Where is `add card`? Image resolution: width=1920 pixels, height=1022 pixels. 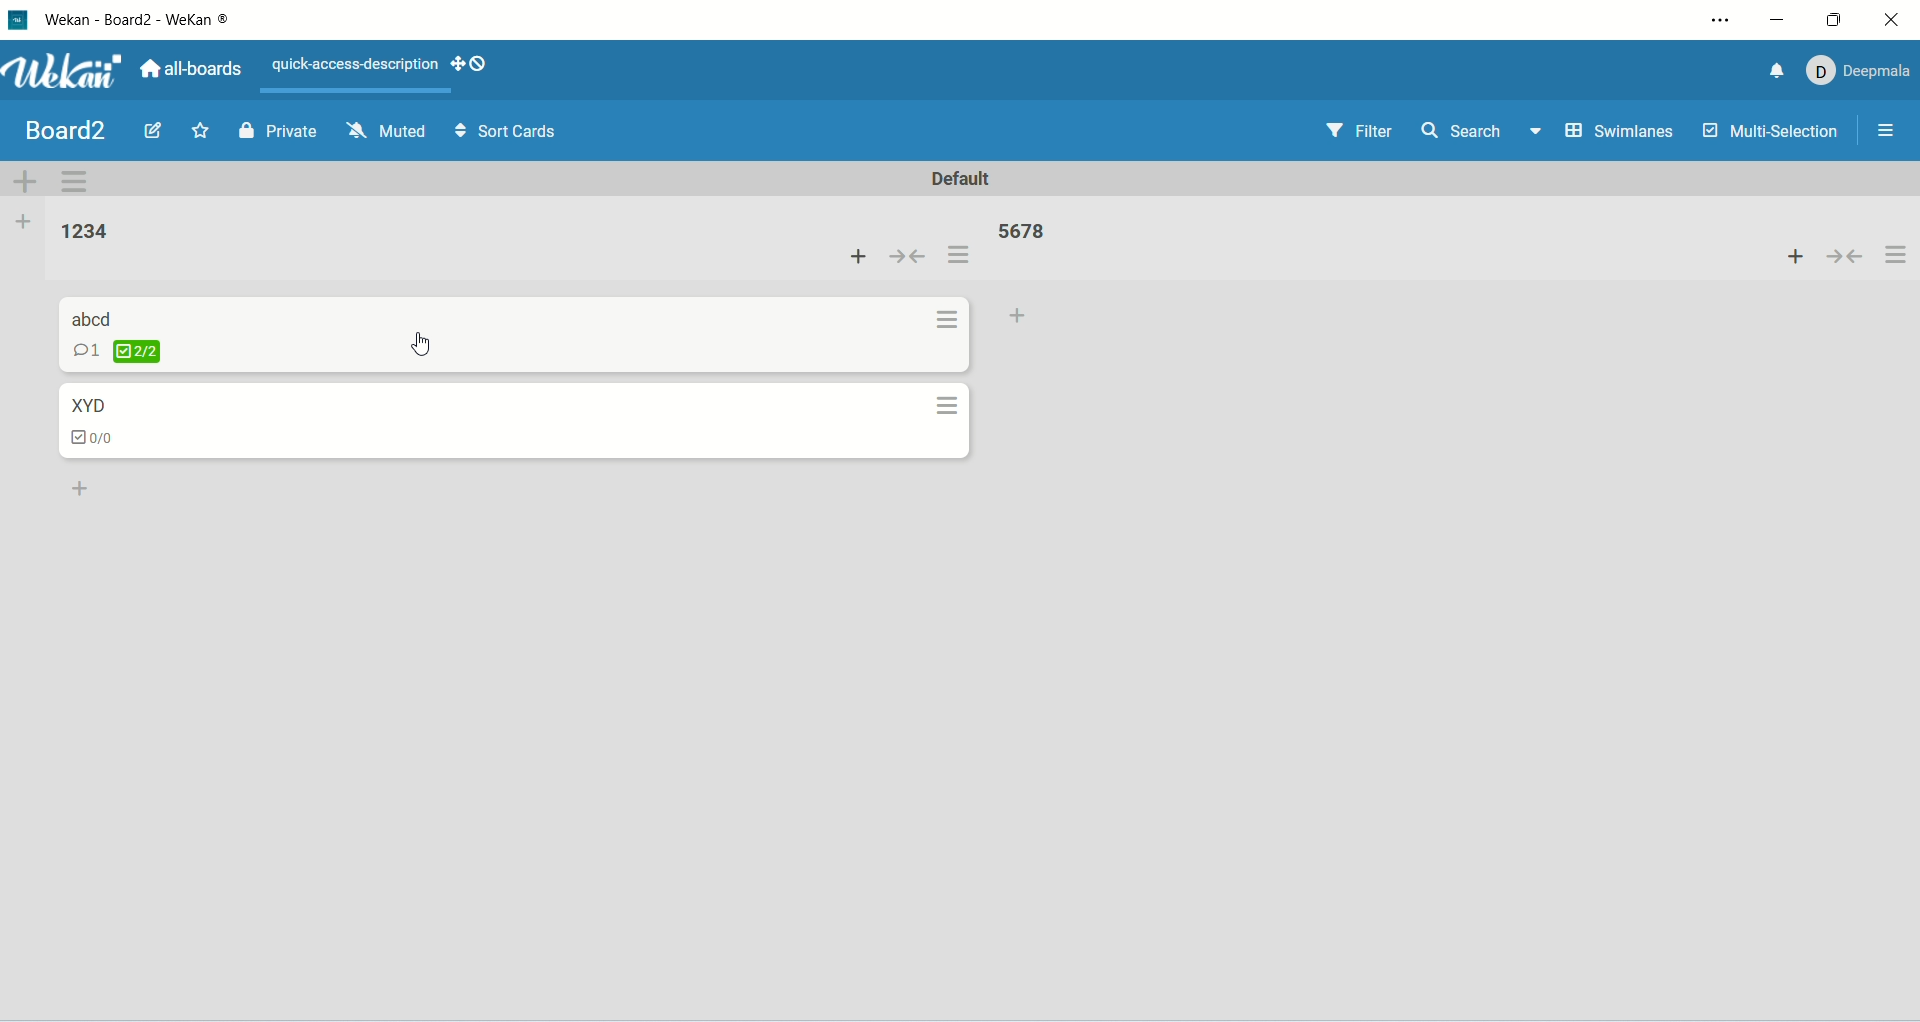
add card is located at coordinates (1027, 316).